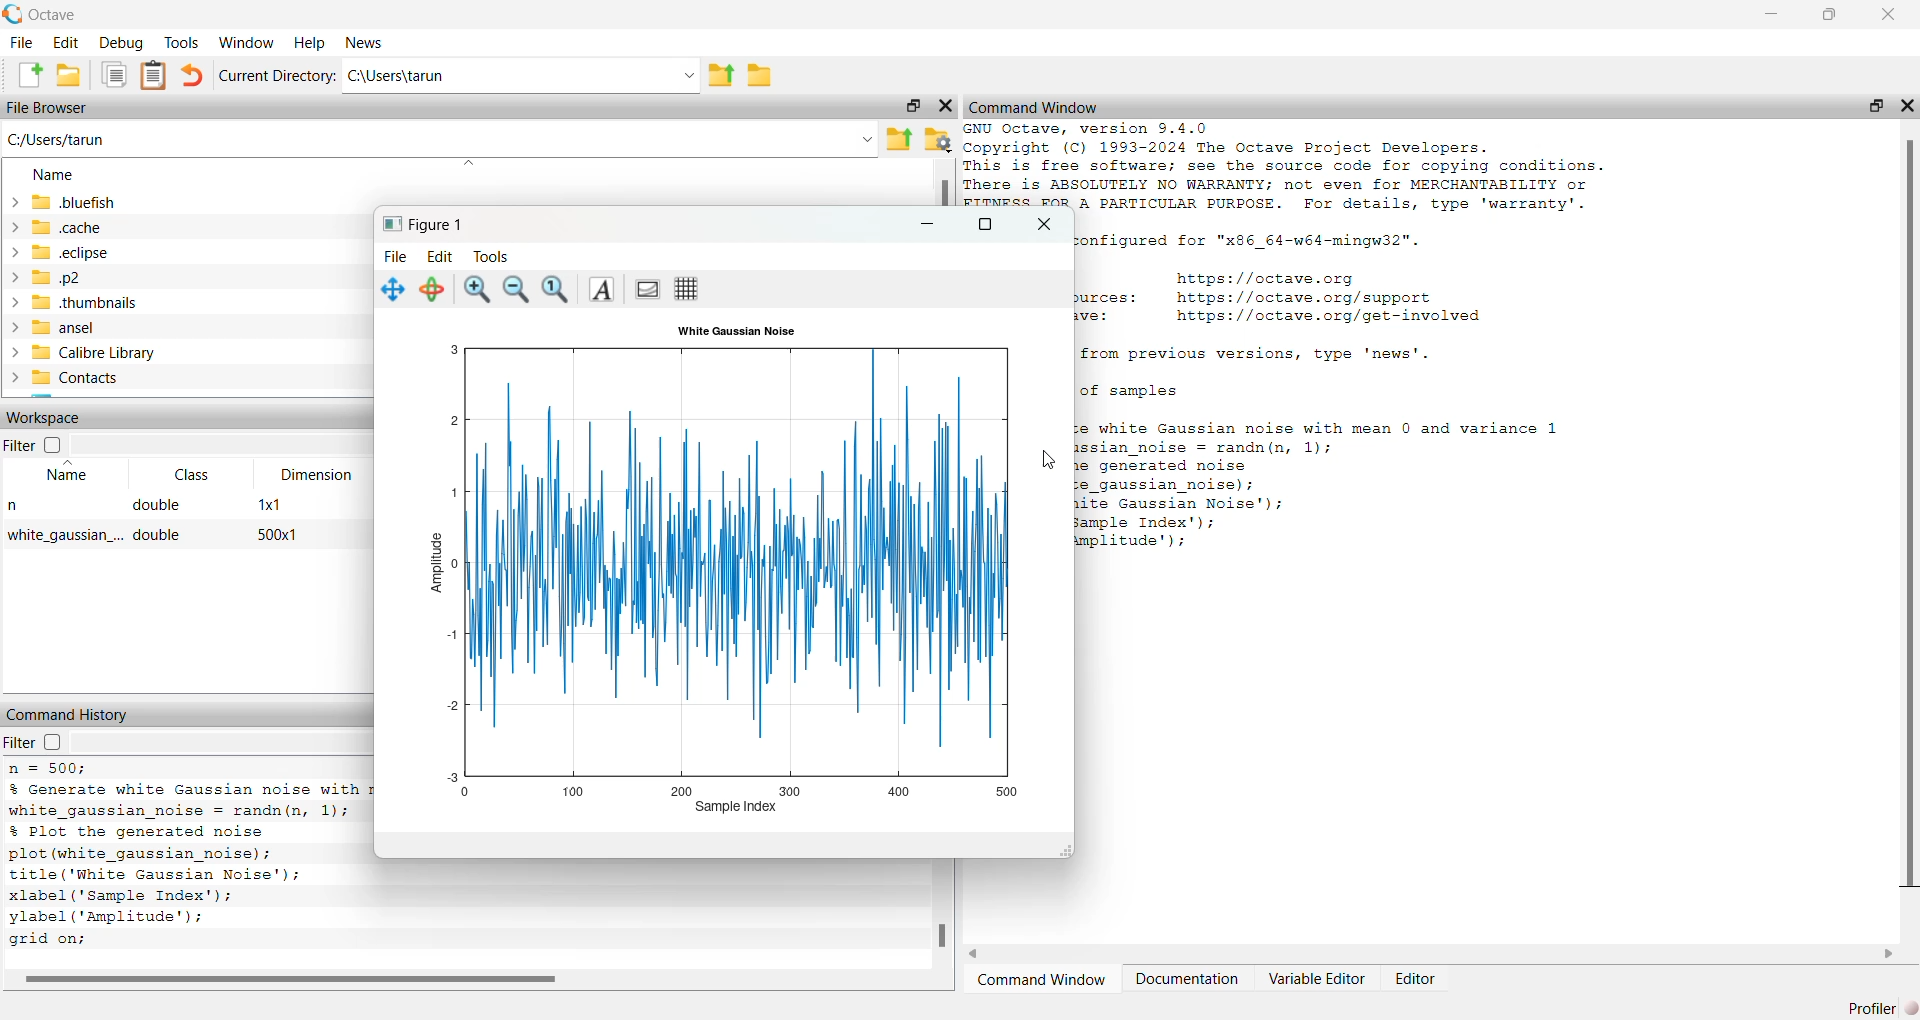  What do you see at coordinates (1046, 227) in the screenshot?
I see `close` at bounding box center [1046, 227].